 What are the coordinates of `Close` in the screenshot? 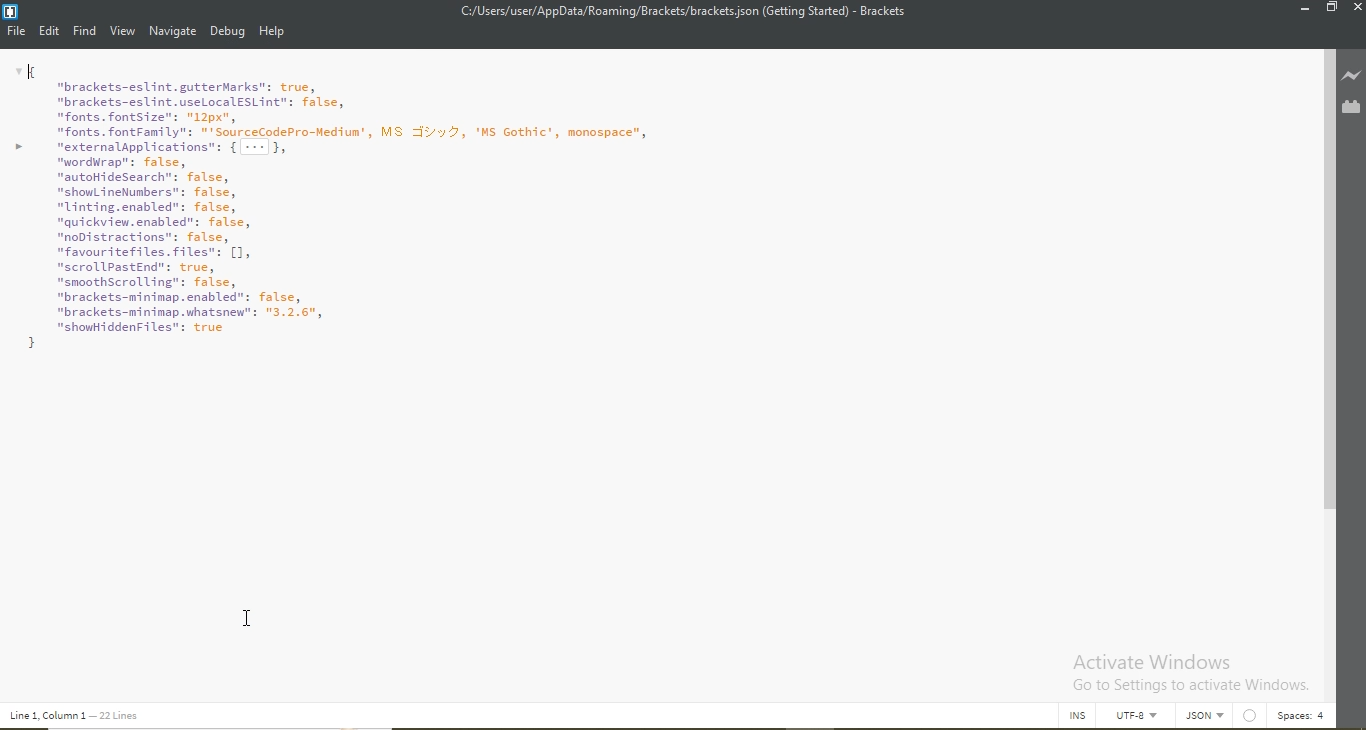 It's located at (1355, 10).